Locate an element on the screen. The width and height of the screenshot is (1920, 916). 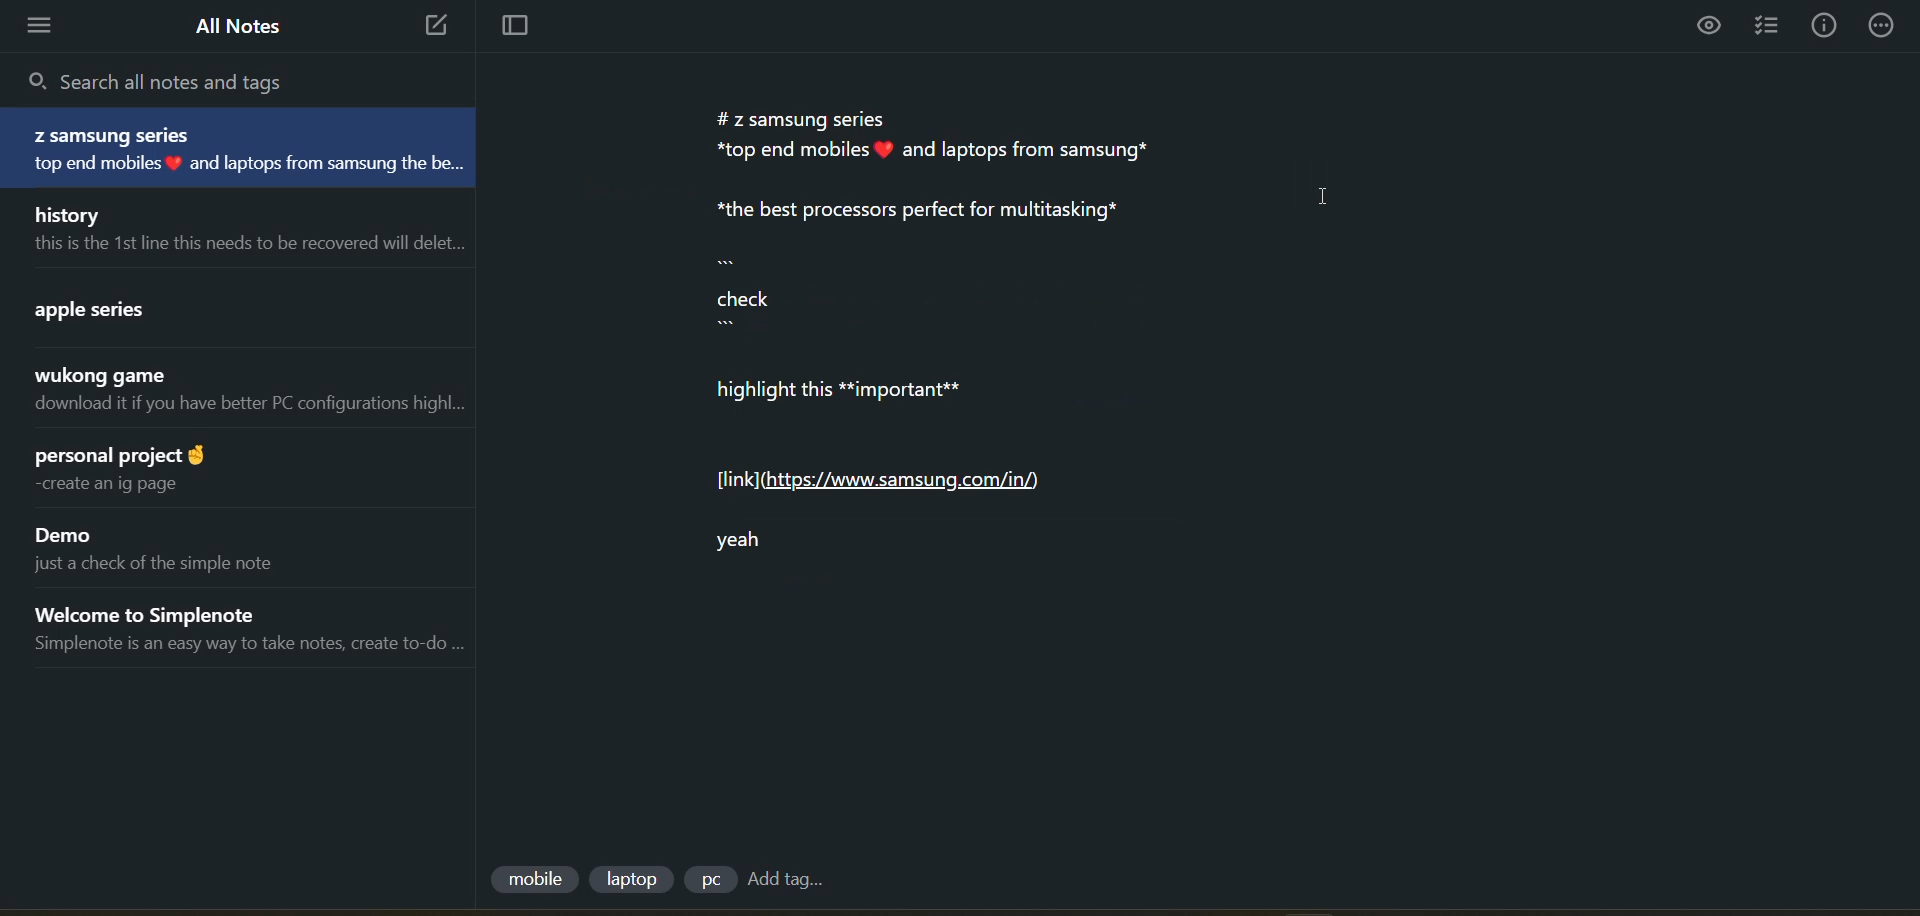
new note is located at coordinates (430, 27).